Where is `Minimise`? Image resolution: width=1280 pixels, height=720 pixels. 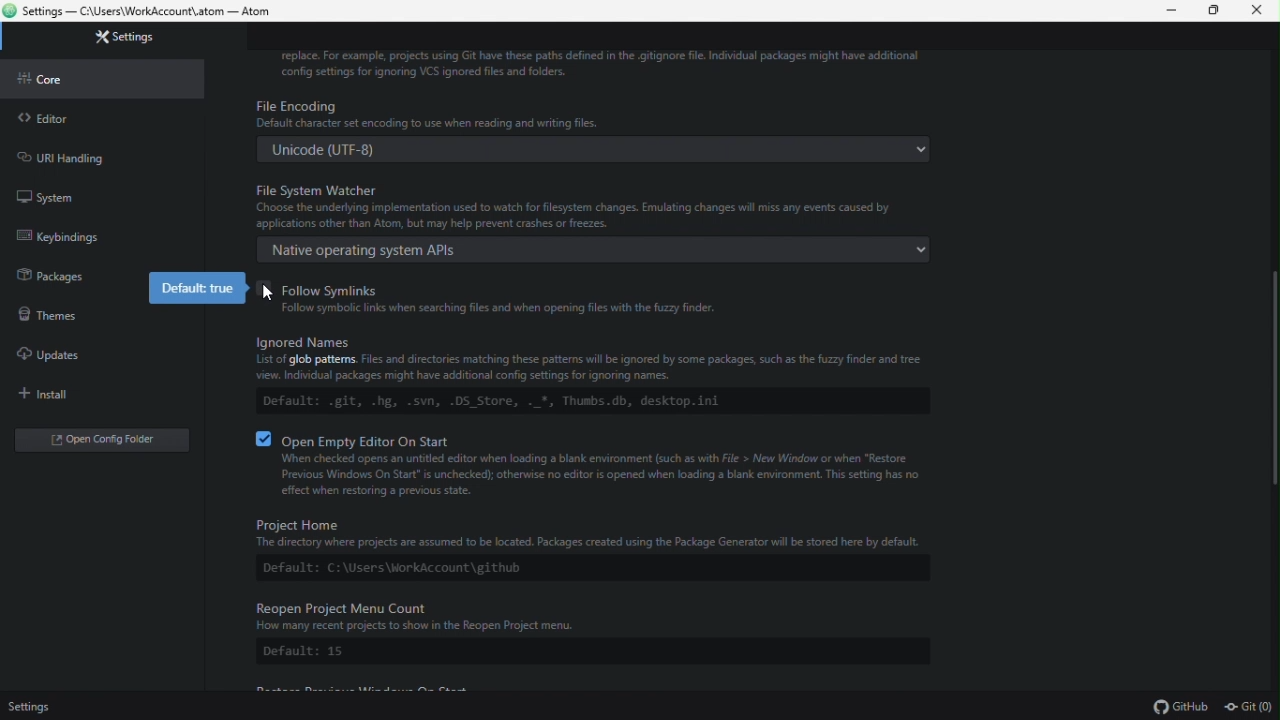 Minimise is located at coordinates (1175, 10).